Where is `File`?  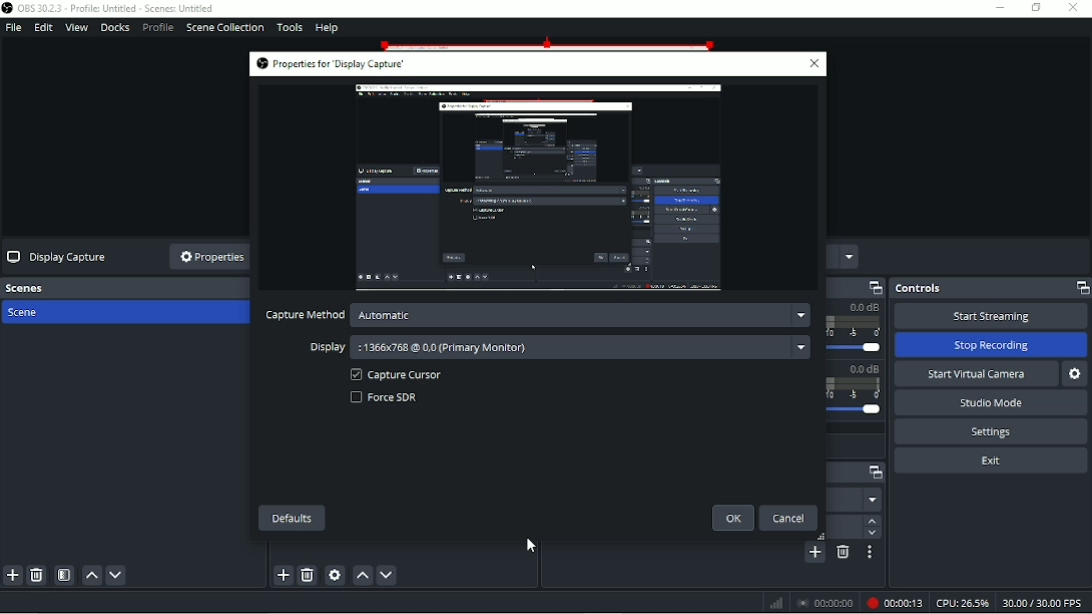 File is located at coordinates (15, 27).